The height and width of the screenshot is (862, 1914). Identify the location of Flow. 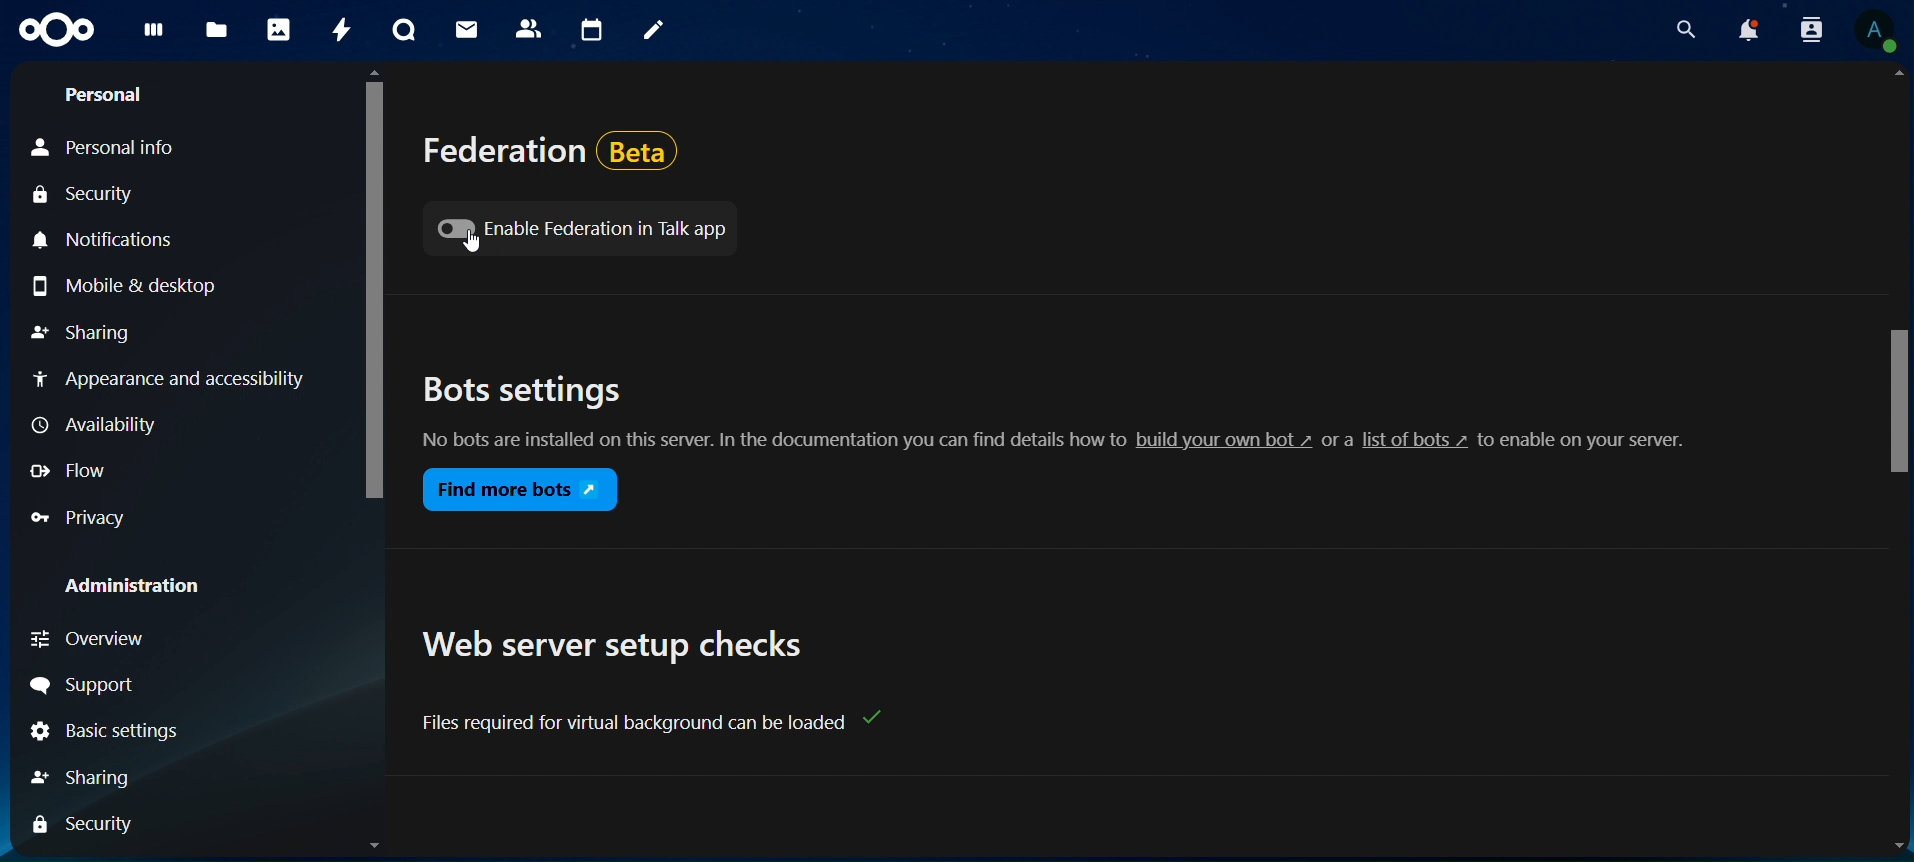
(72, 471).